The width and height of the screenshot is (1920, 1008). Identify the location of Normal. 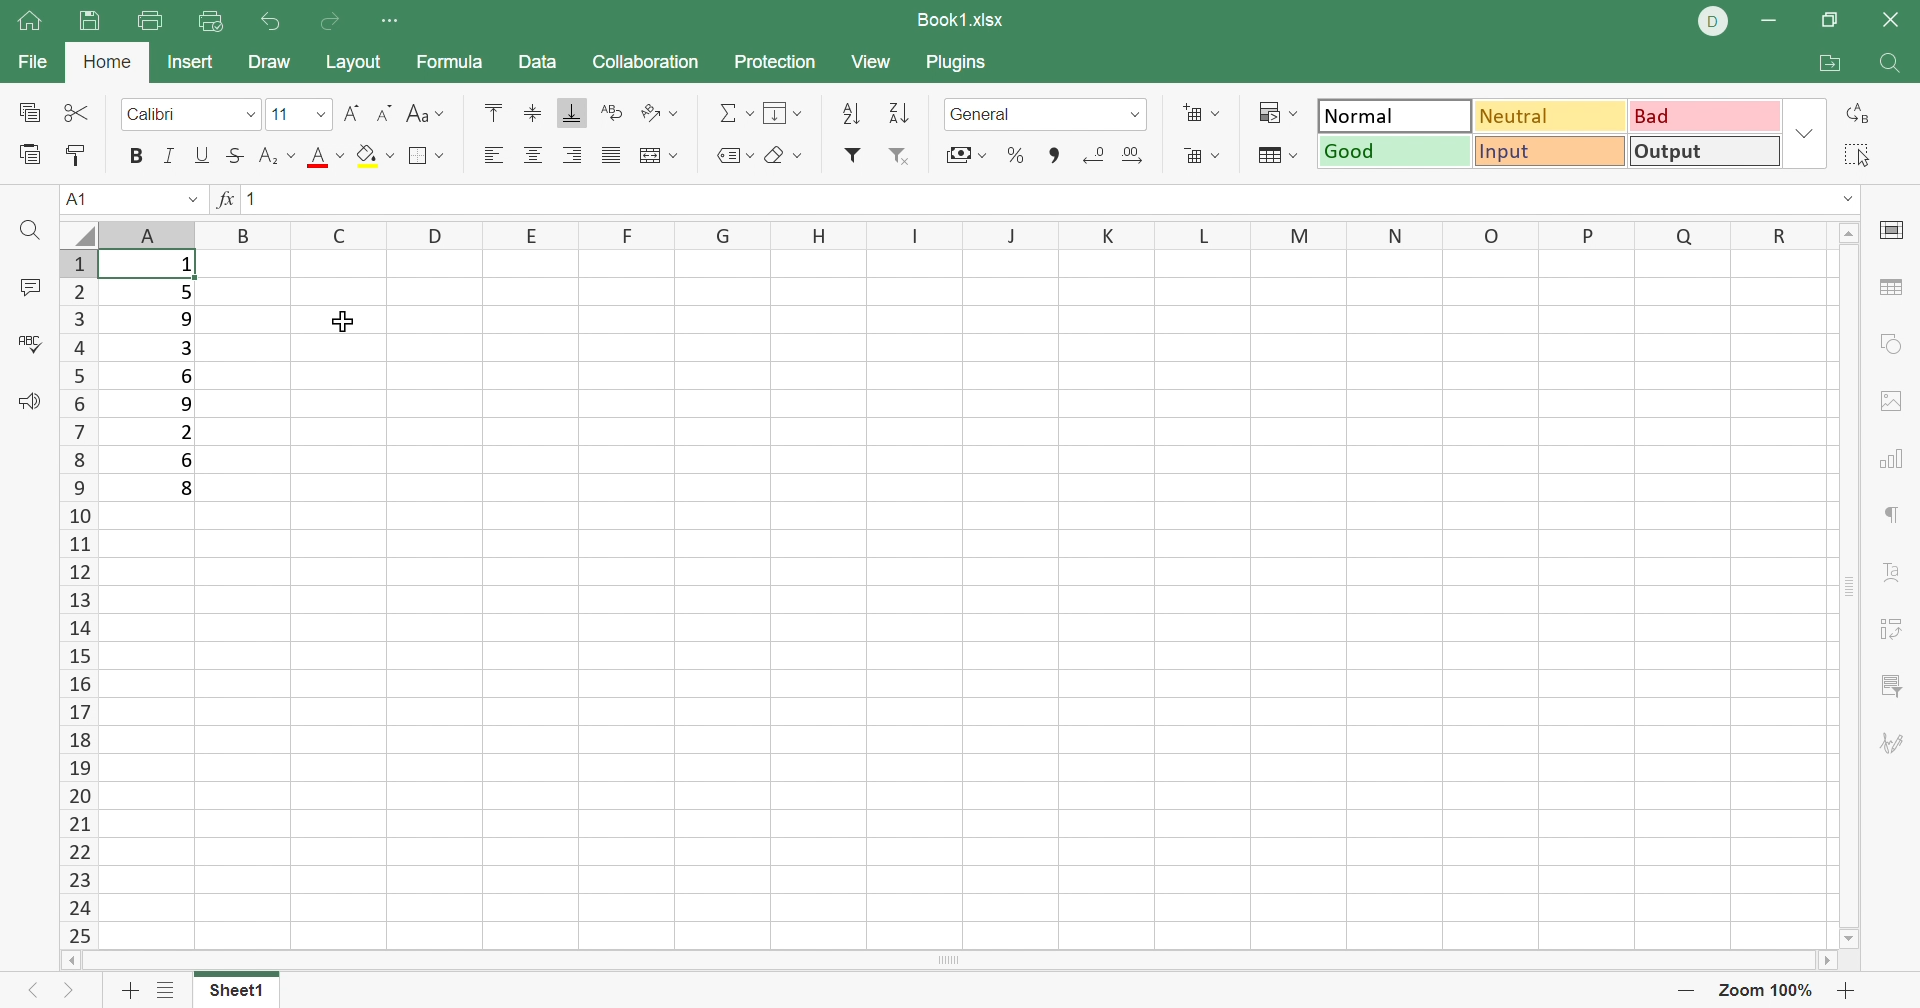
(1392, 115).